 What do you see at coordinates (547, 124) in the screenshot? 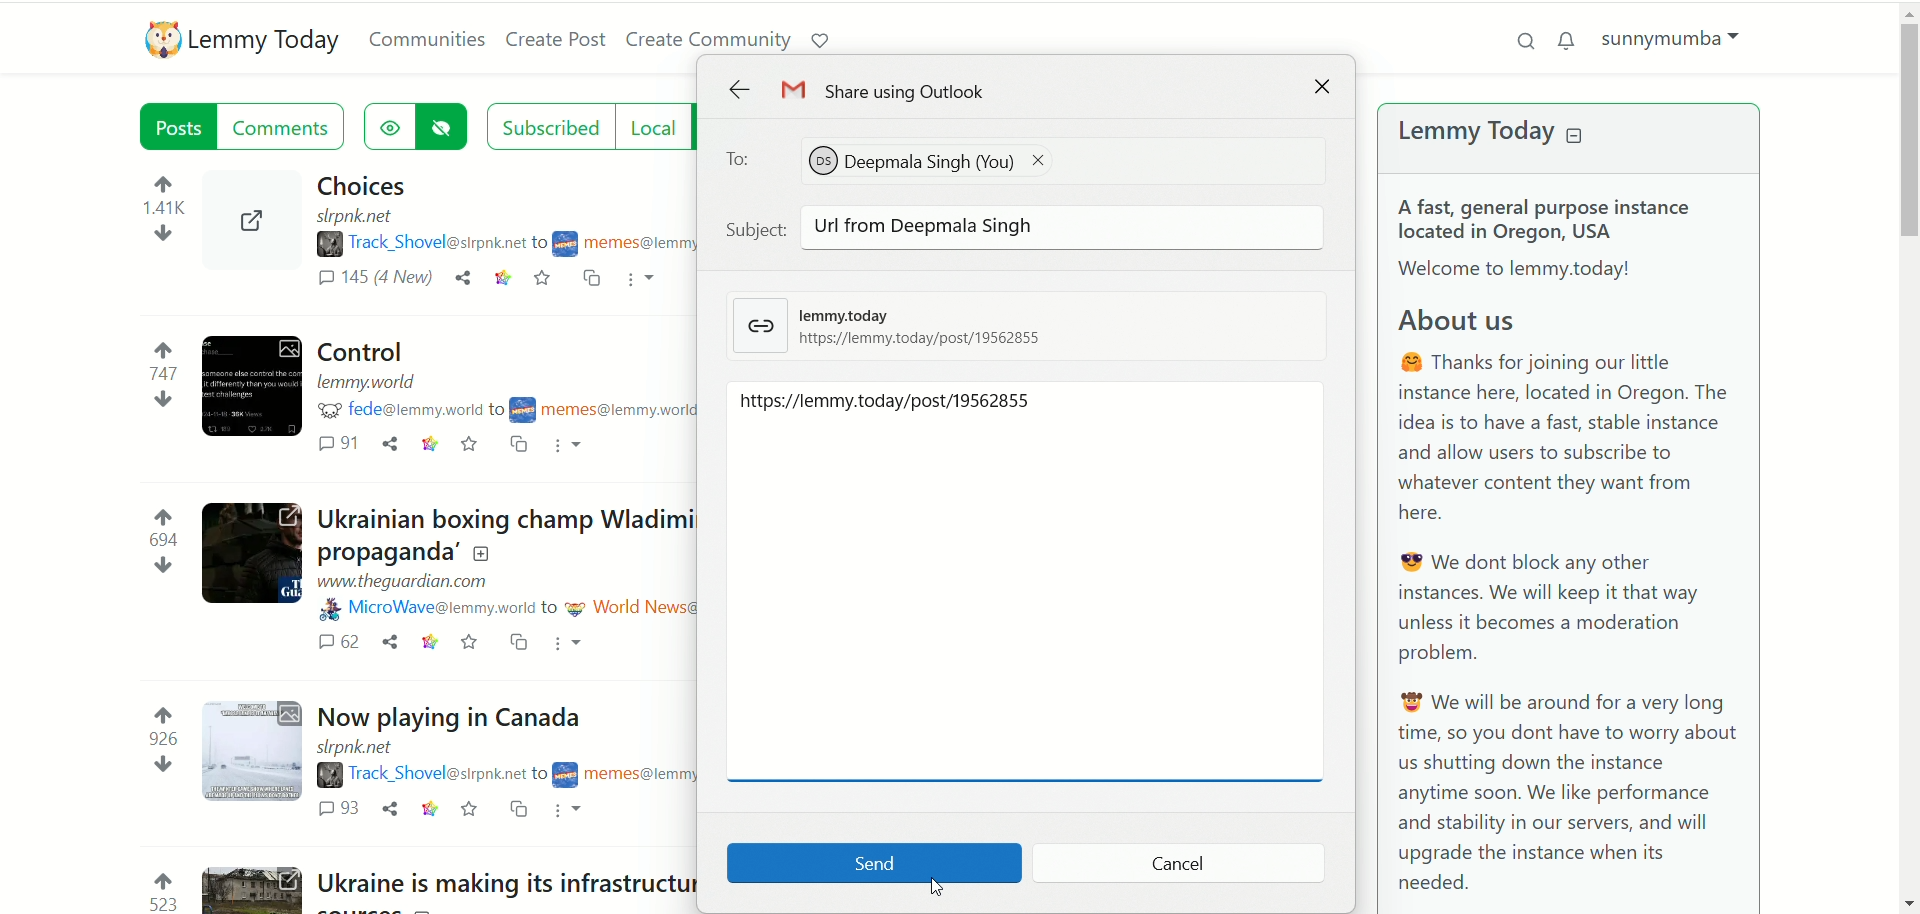
I see `subscribed` at bounding box center [547, 124].